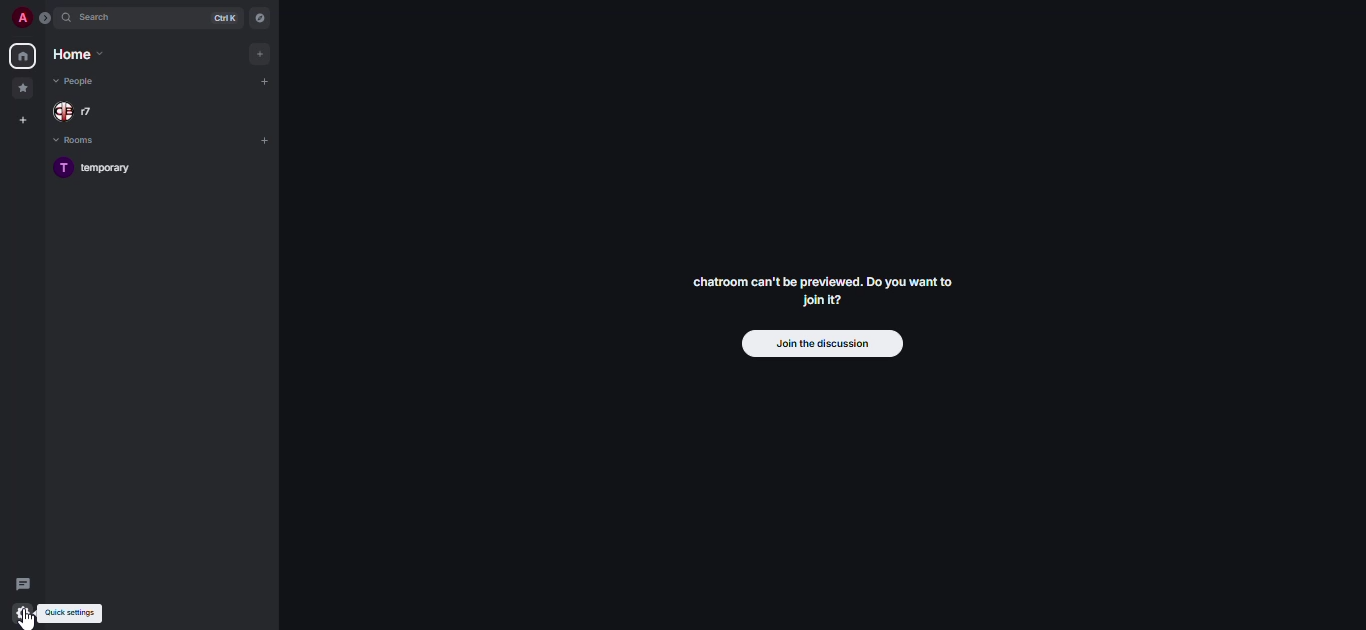 This screenshot has height=630, width=1366. I want to click on quick settings, so click(22, 614).